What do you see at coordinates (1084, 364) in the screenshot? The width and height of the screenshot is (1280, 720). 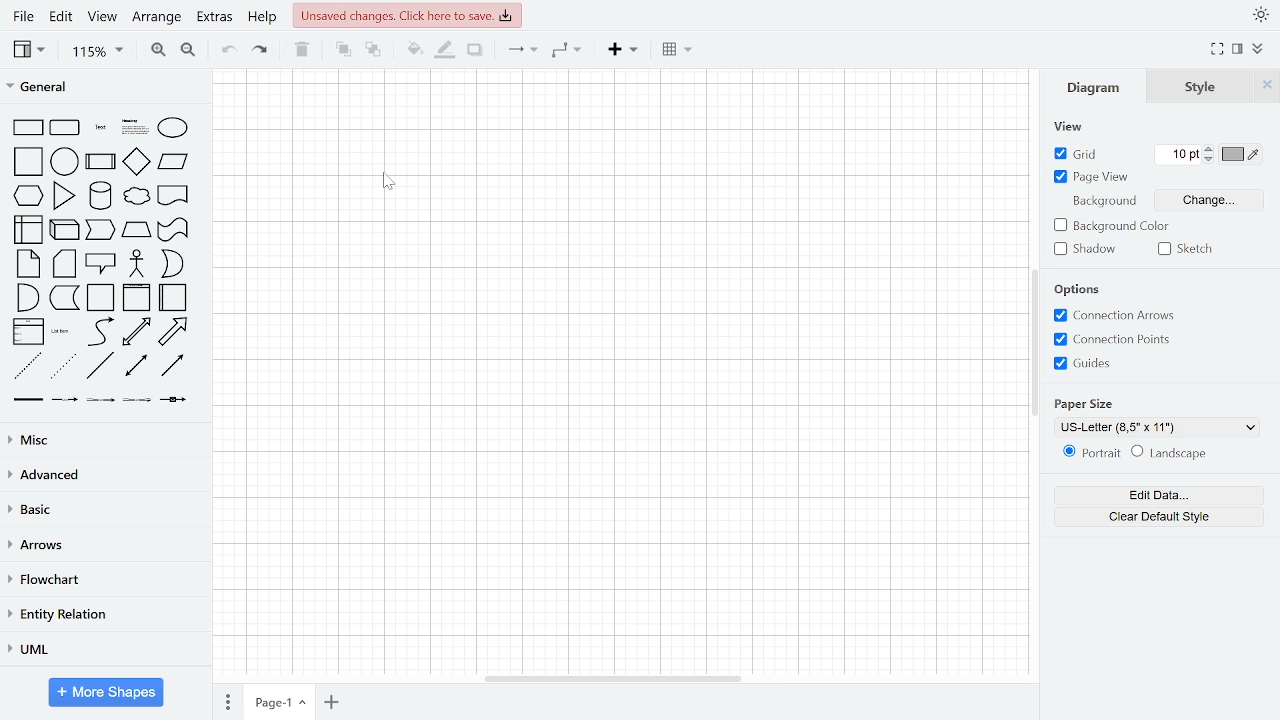 I see `guides` at bounding box center [1084, 364].